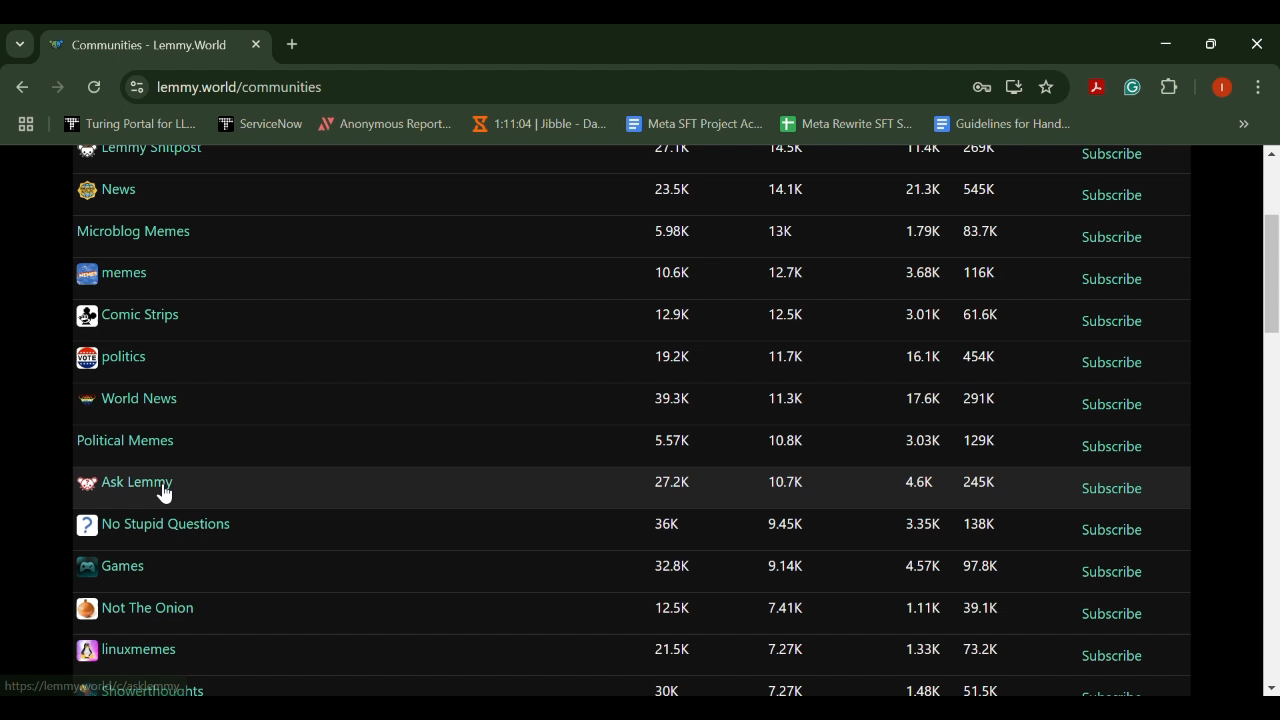  I want to click on linuxmemes, so click(129, 651).